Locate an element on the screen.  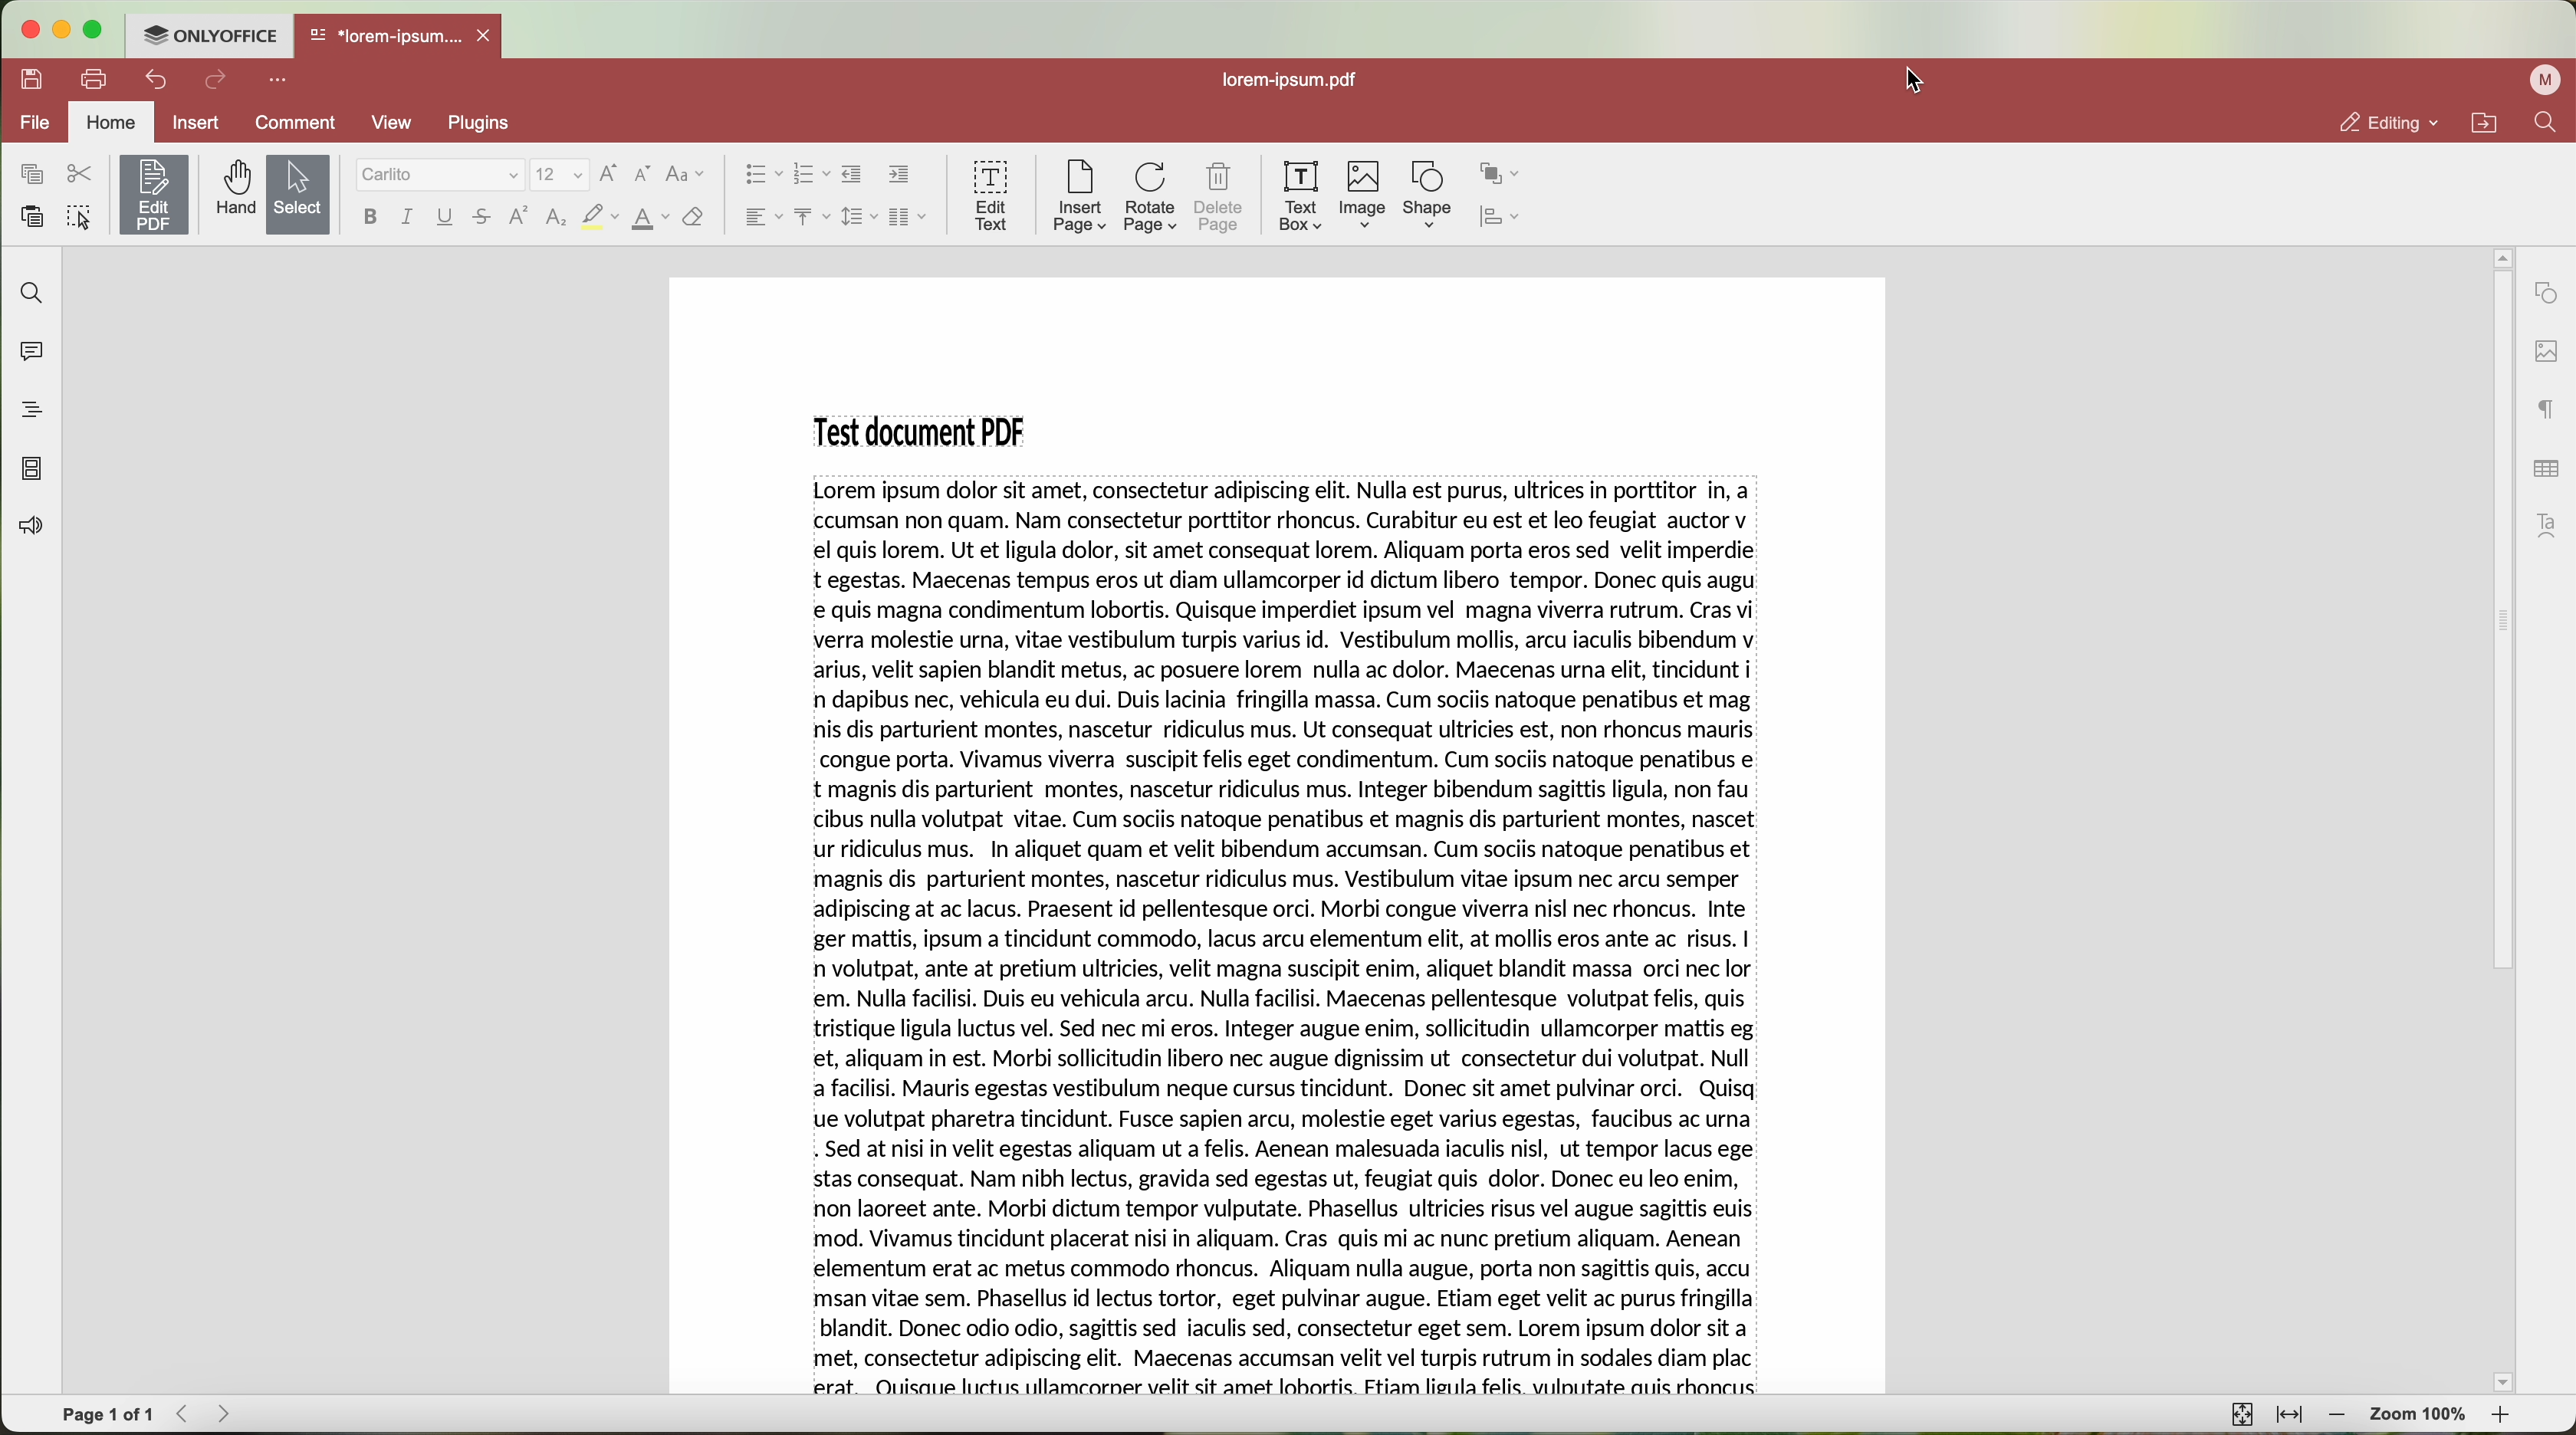
paste is located at coordinates (31, 216).